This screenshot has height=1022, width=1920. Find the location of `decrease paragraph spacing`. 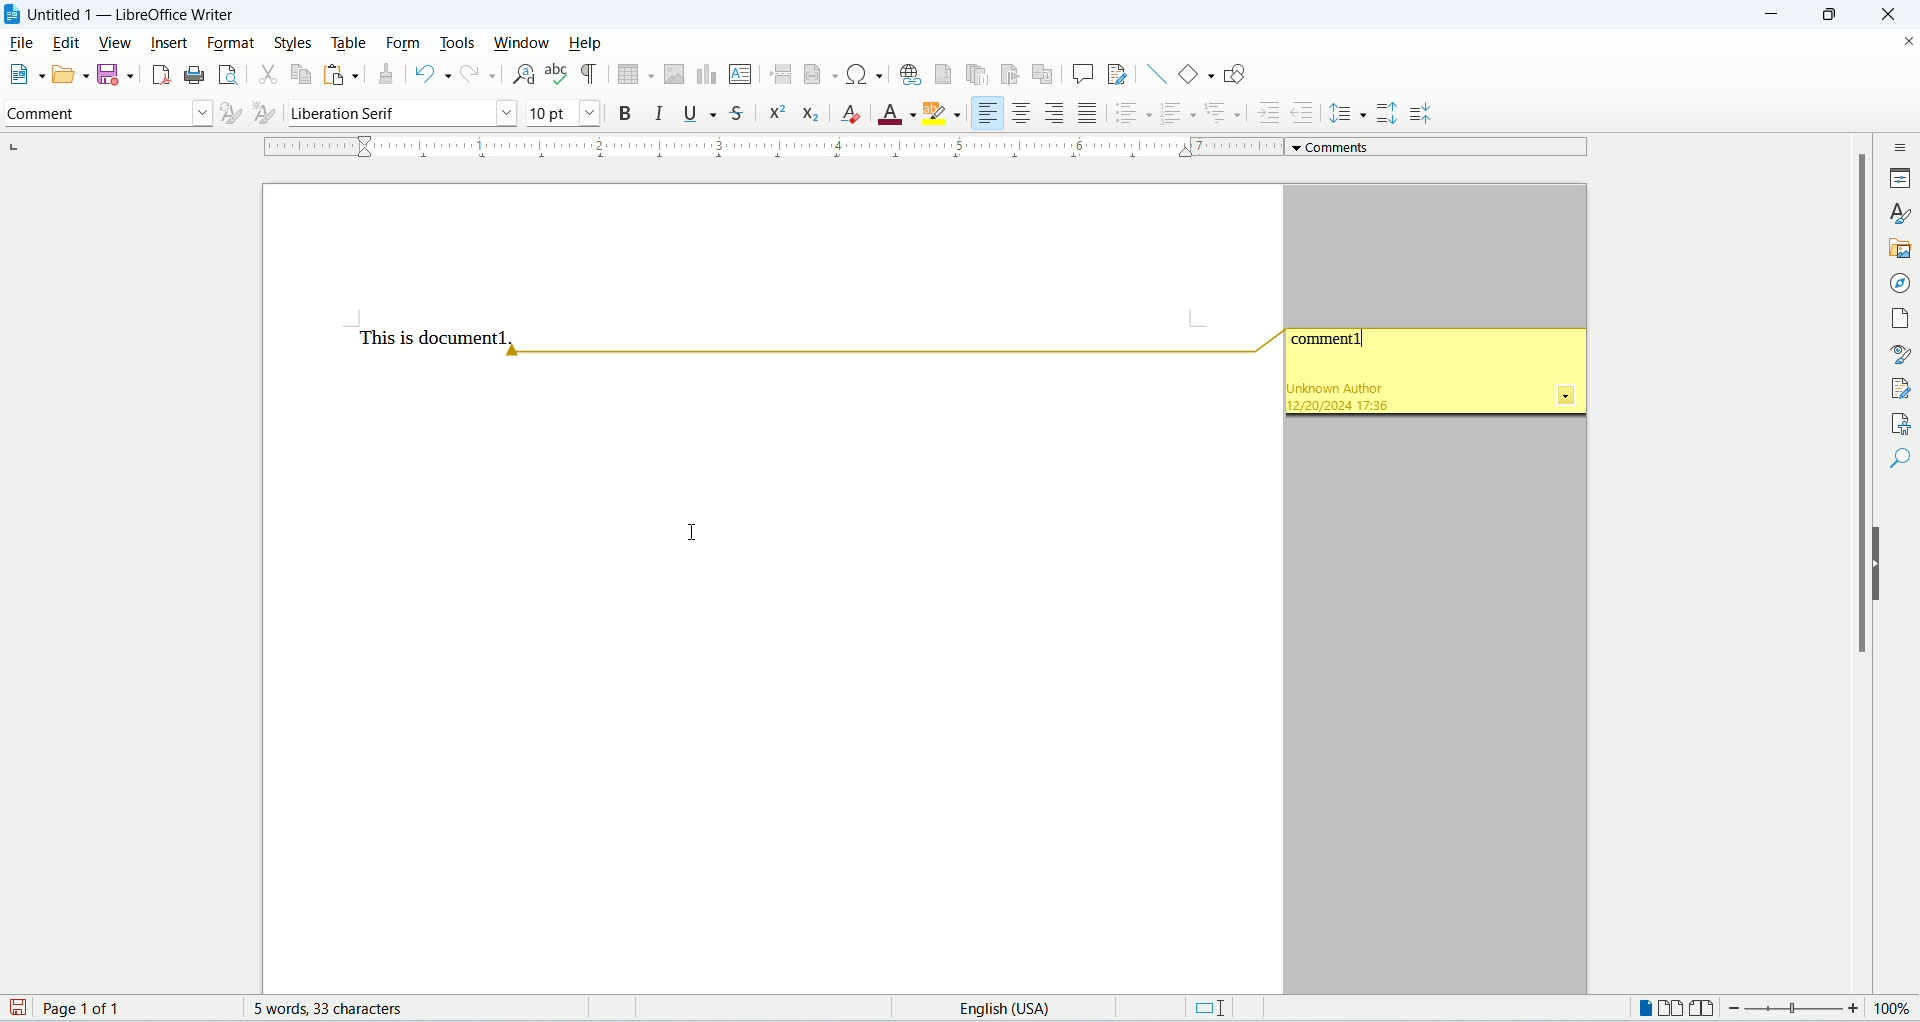

decrease paragraph spacing is located at coordinates (1420, 115).